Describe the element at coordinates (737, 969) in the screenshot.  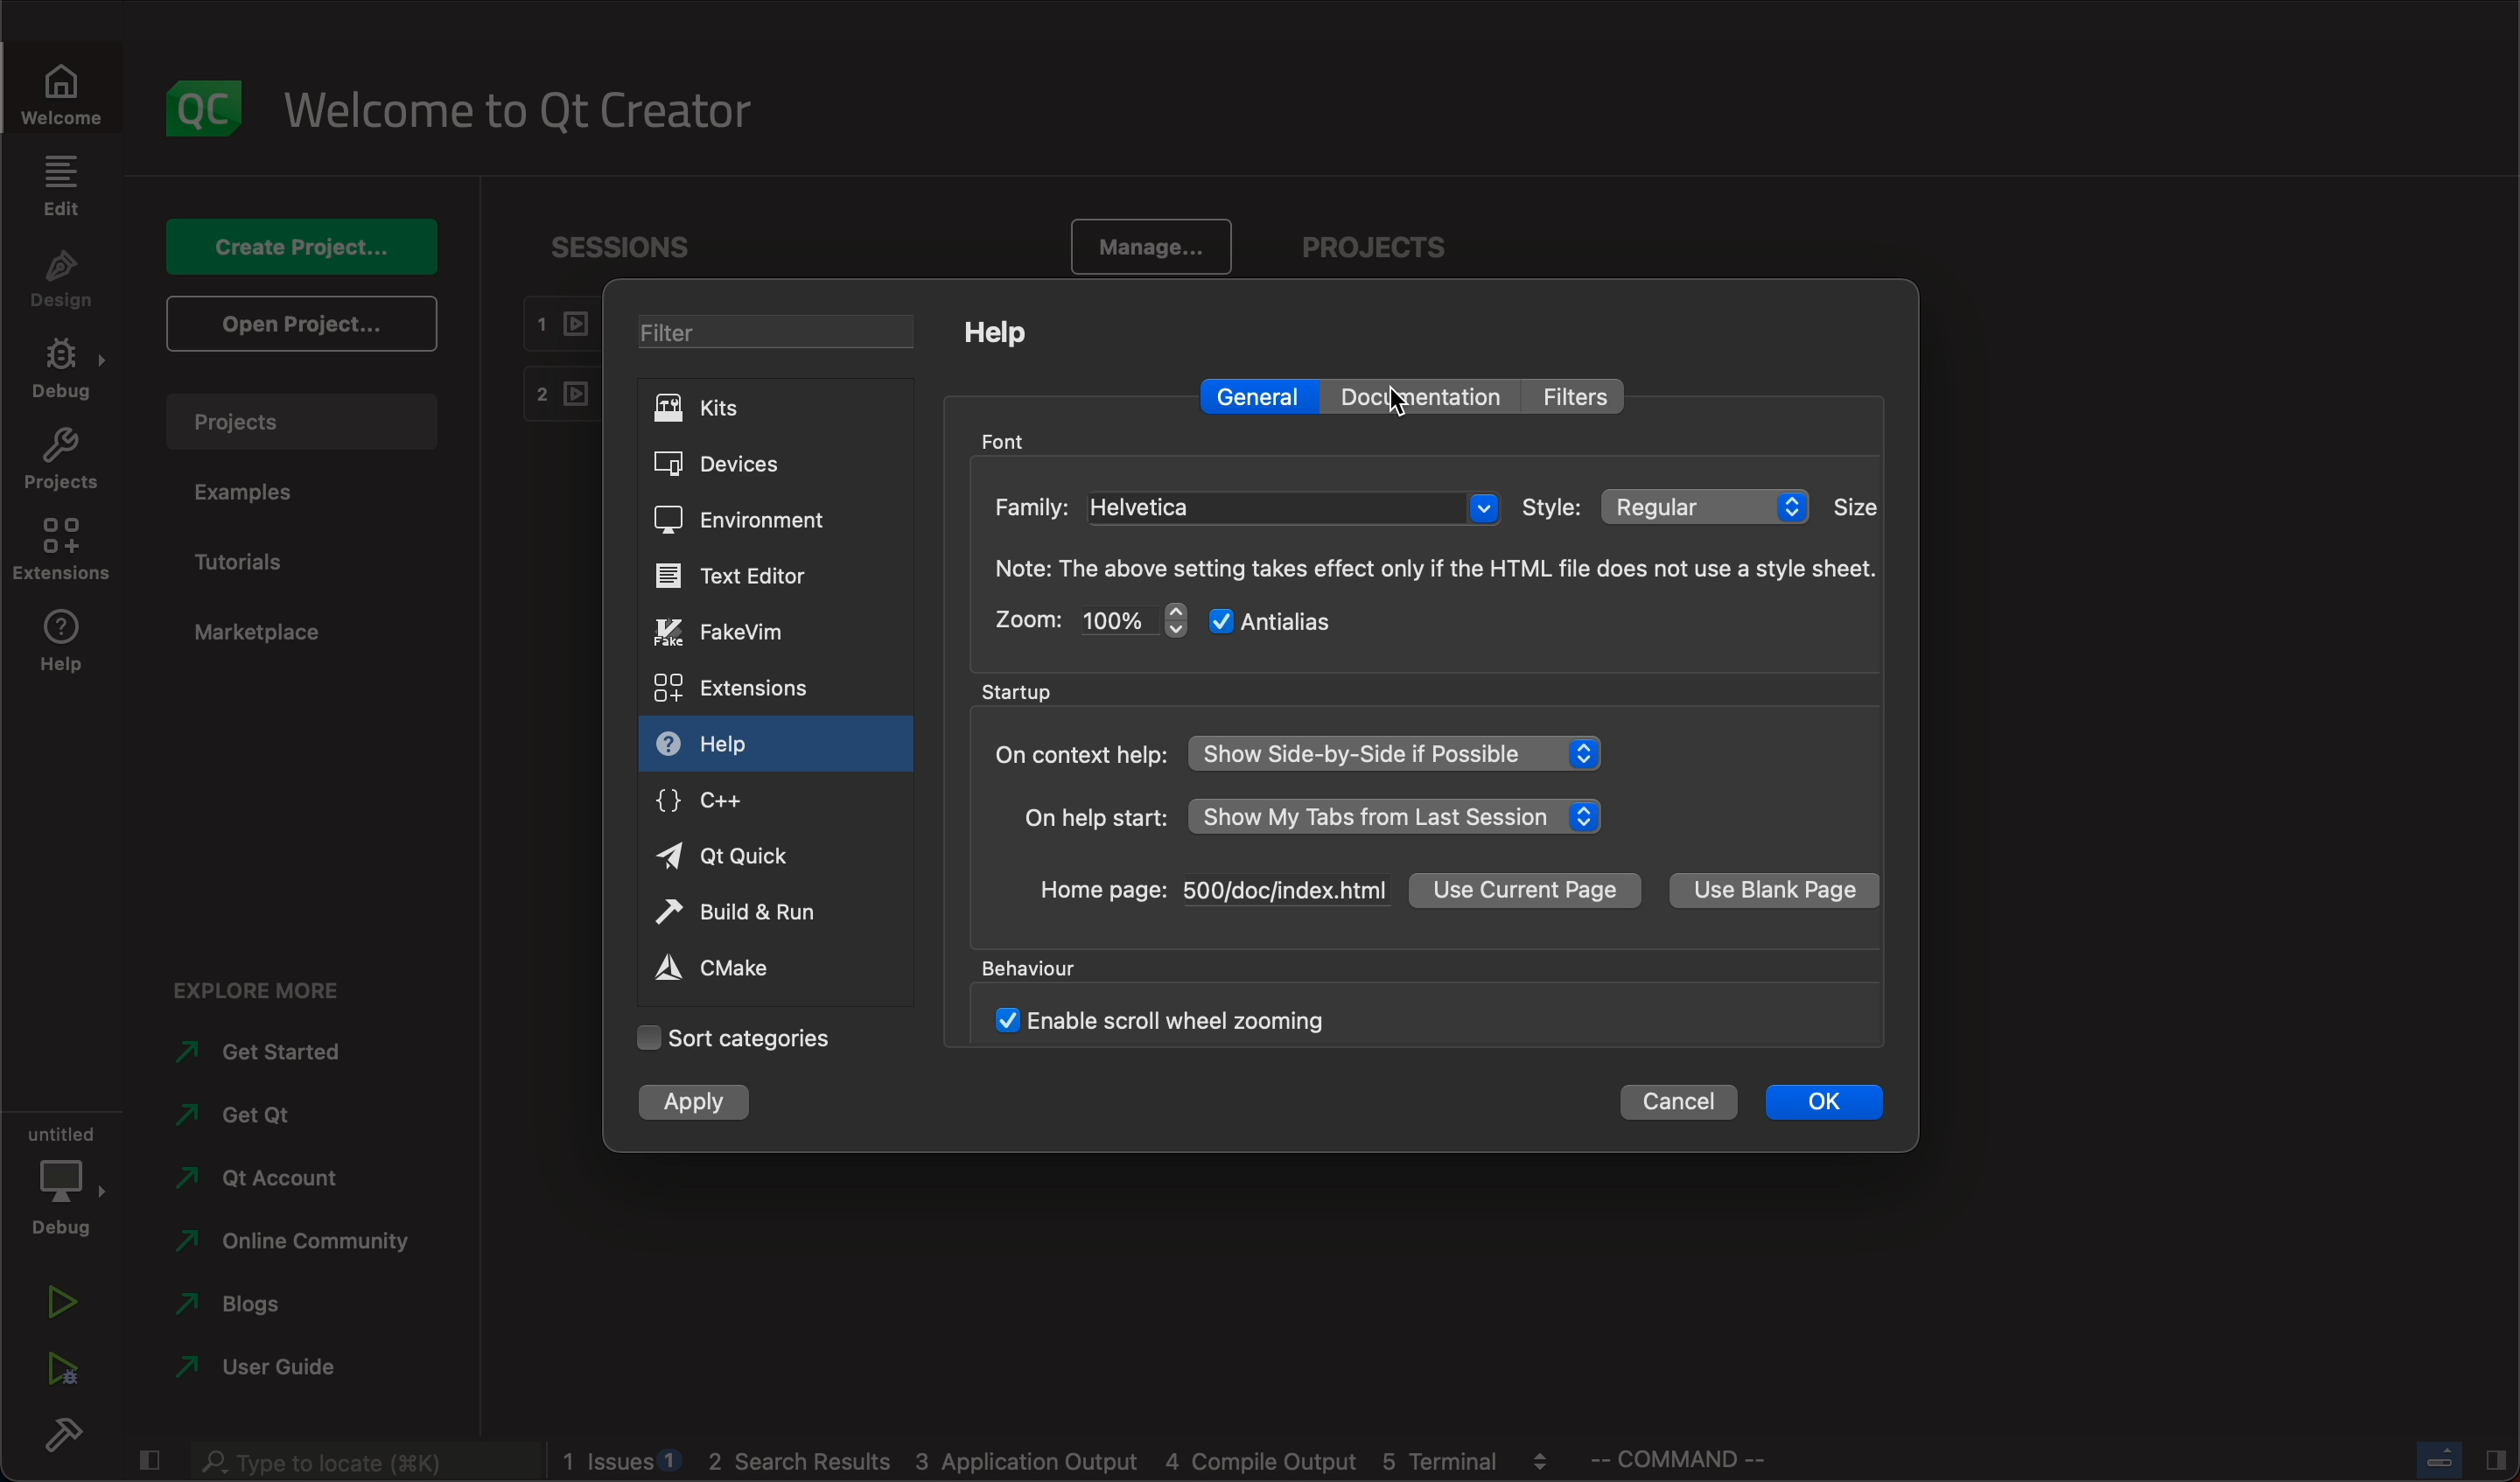
I see `cmake` at that location.